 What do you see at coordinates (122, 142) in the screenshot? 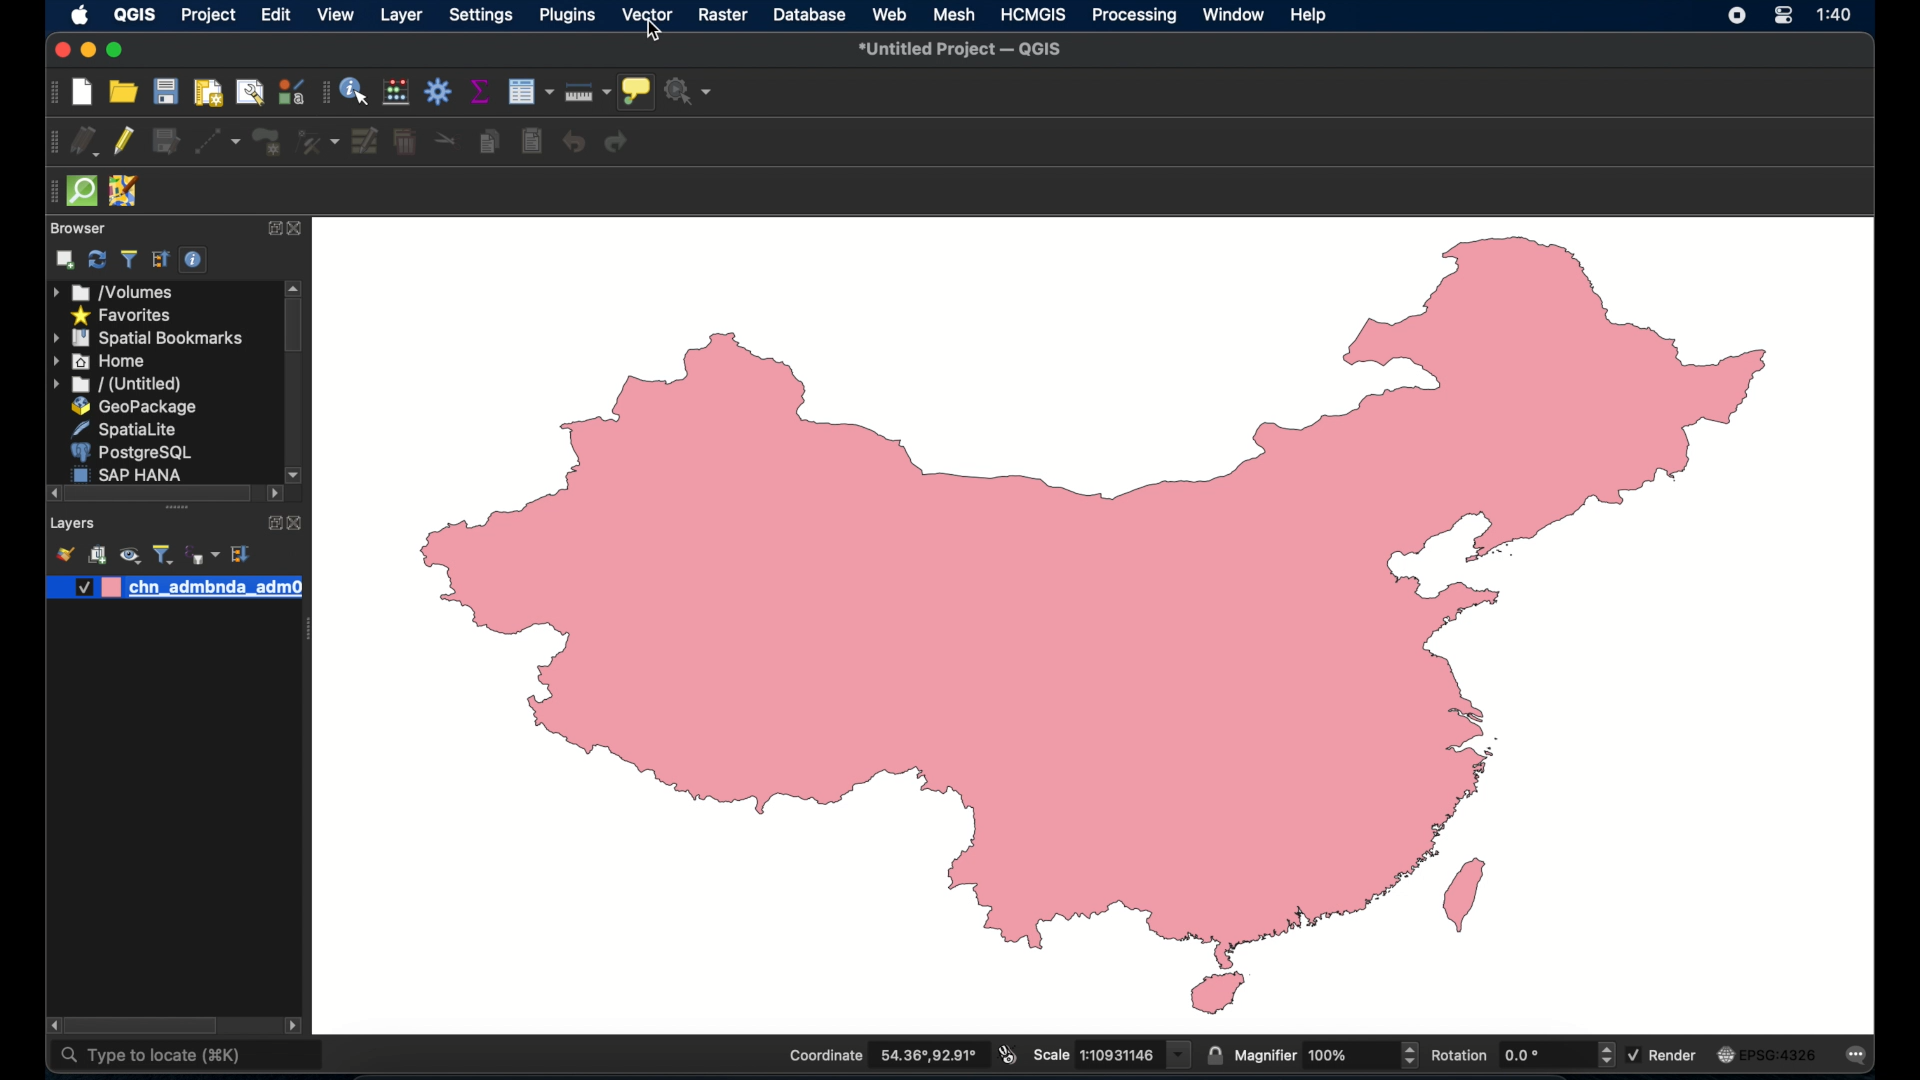
I see `toggle editing` at bounding box center [122, 142].